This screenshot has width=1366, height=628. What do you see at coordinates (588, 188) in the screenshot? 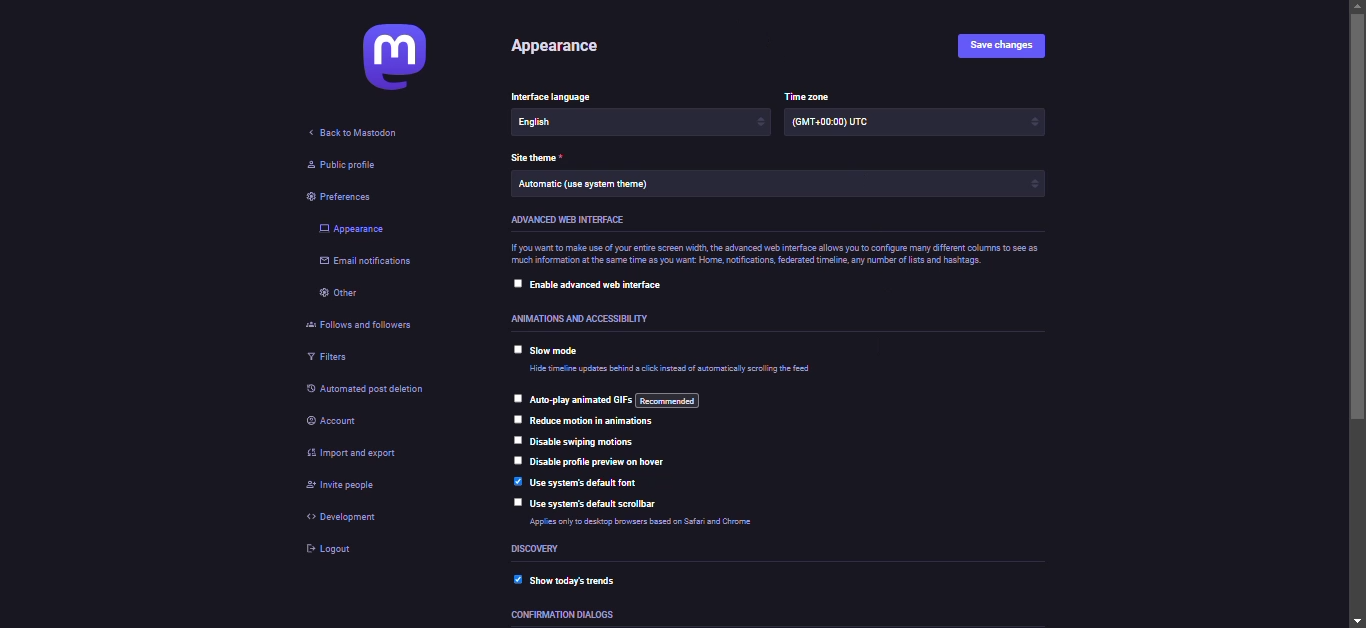
I see `theme` at bounding box center [588, 188].